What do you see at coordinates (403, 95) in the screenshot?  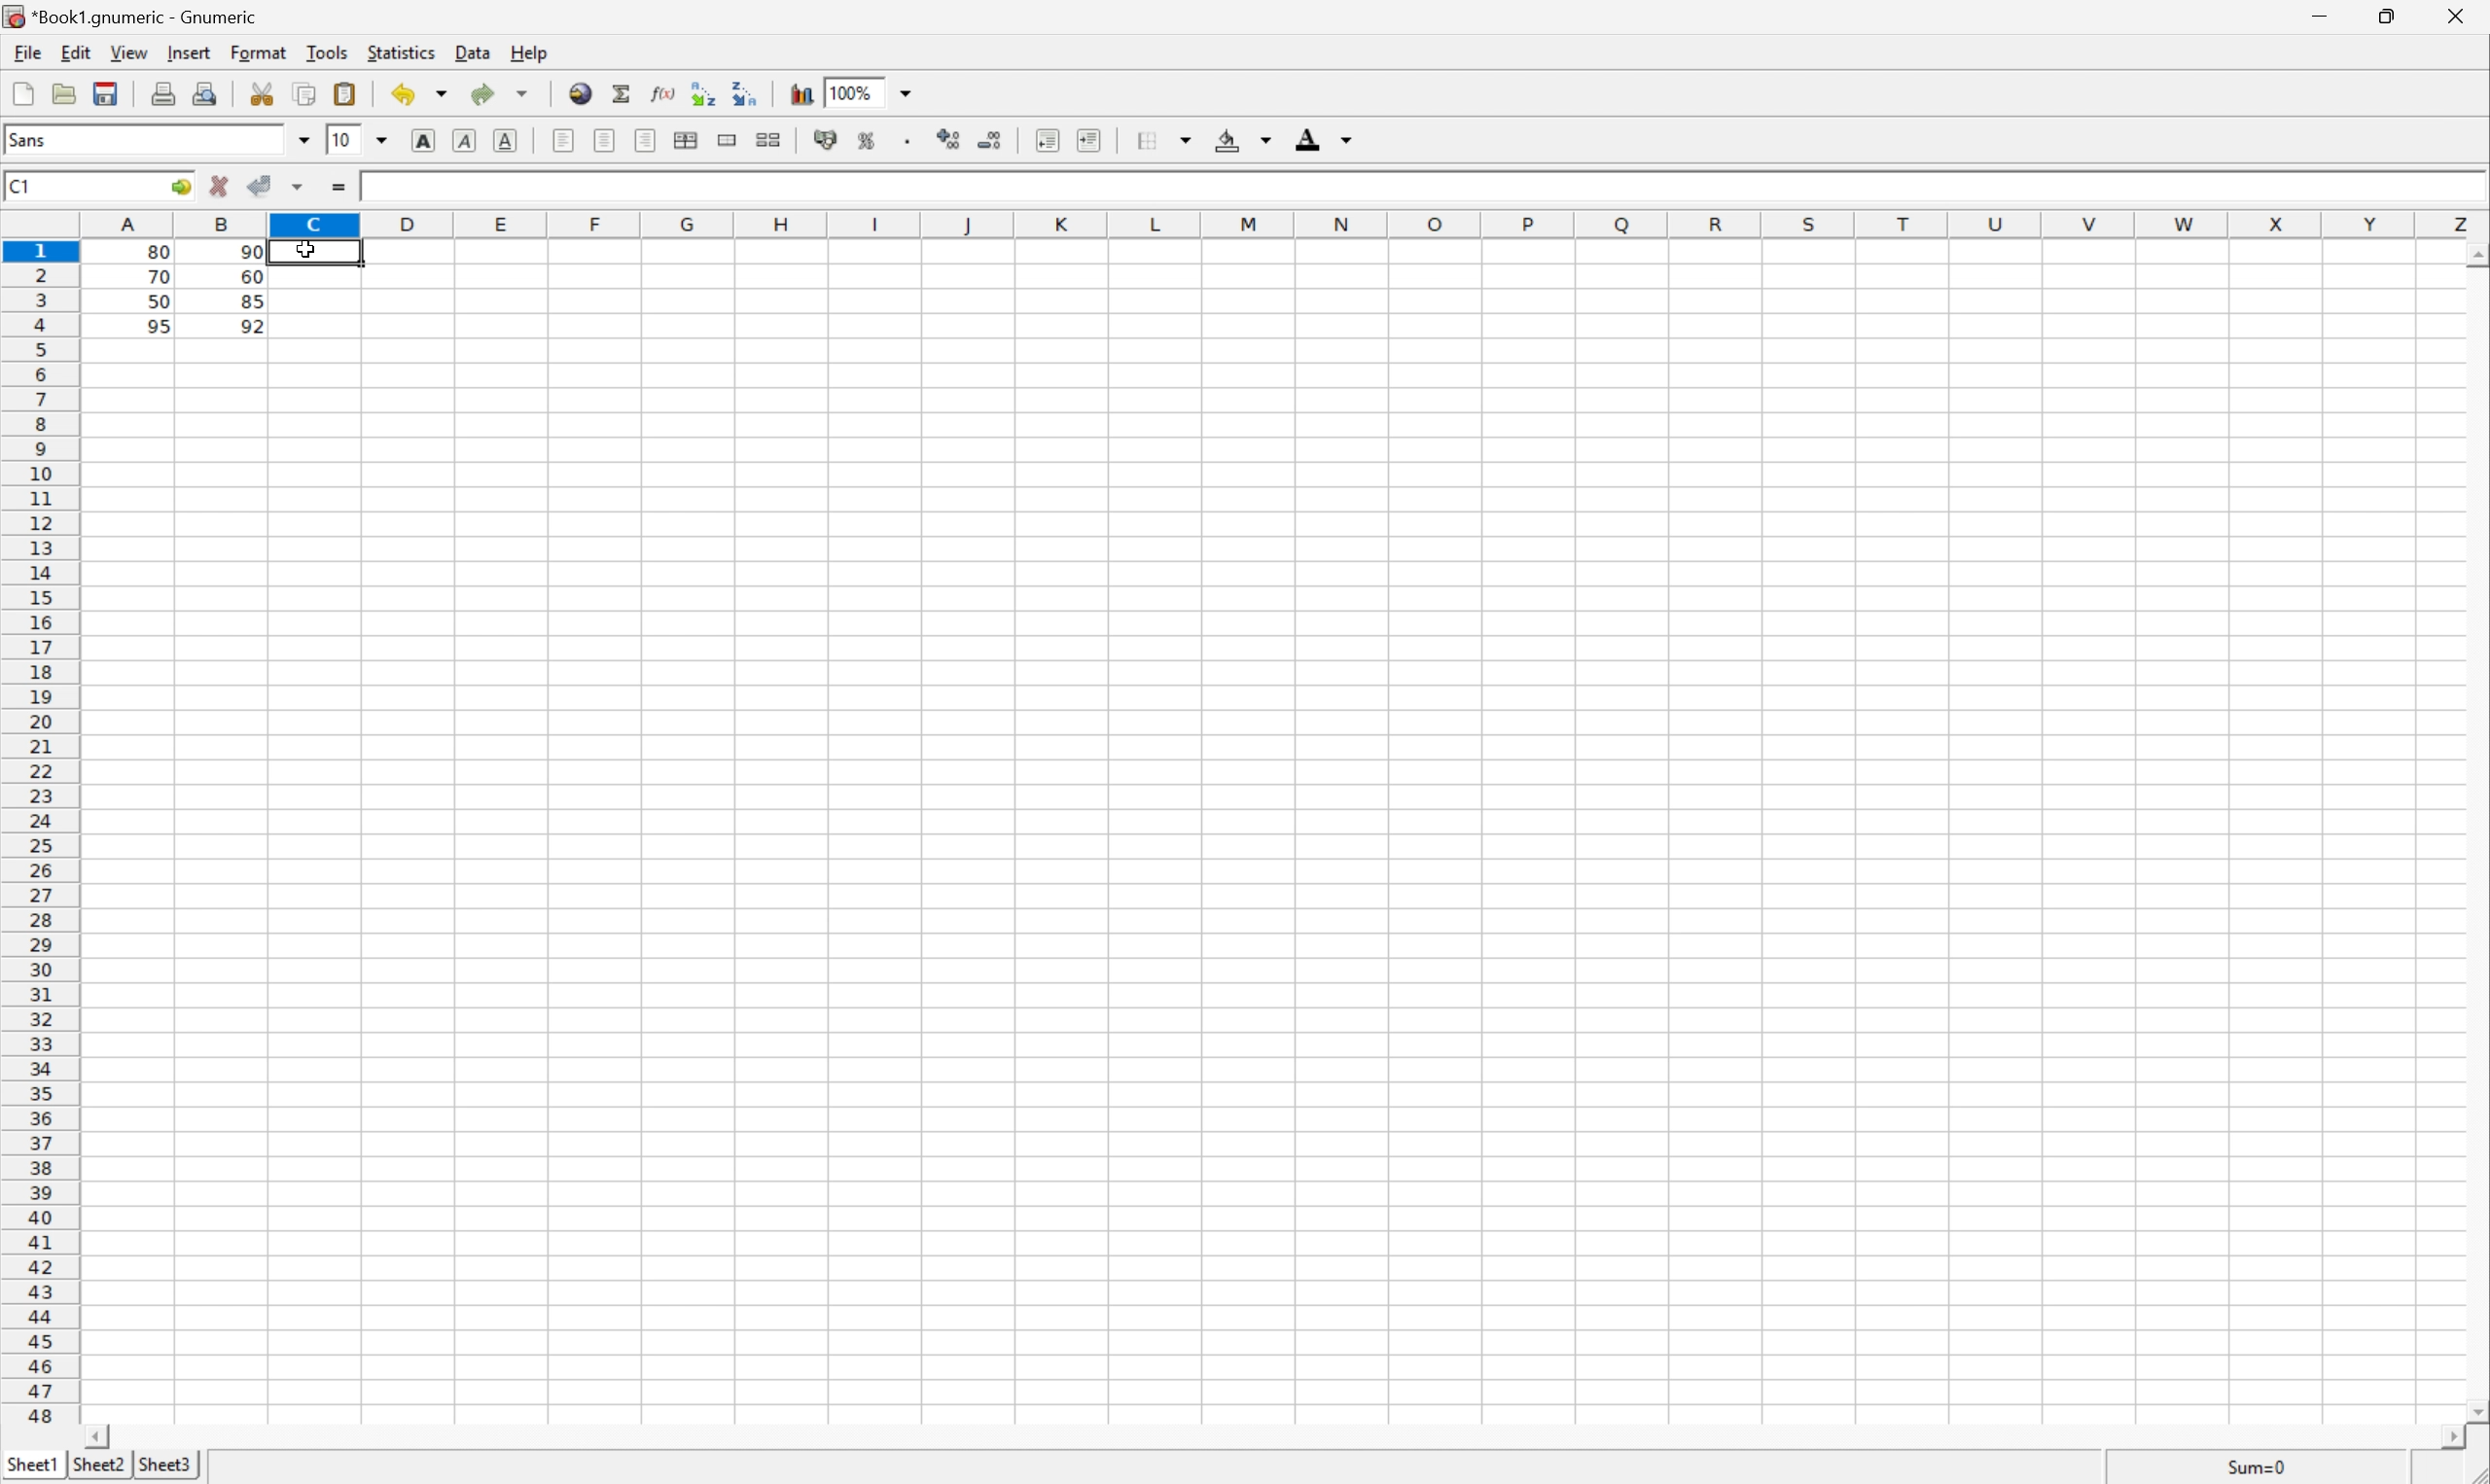 I see `Undo` at bounding box center [403, 95].